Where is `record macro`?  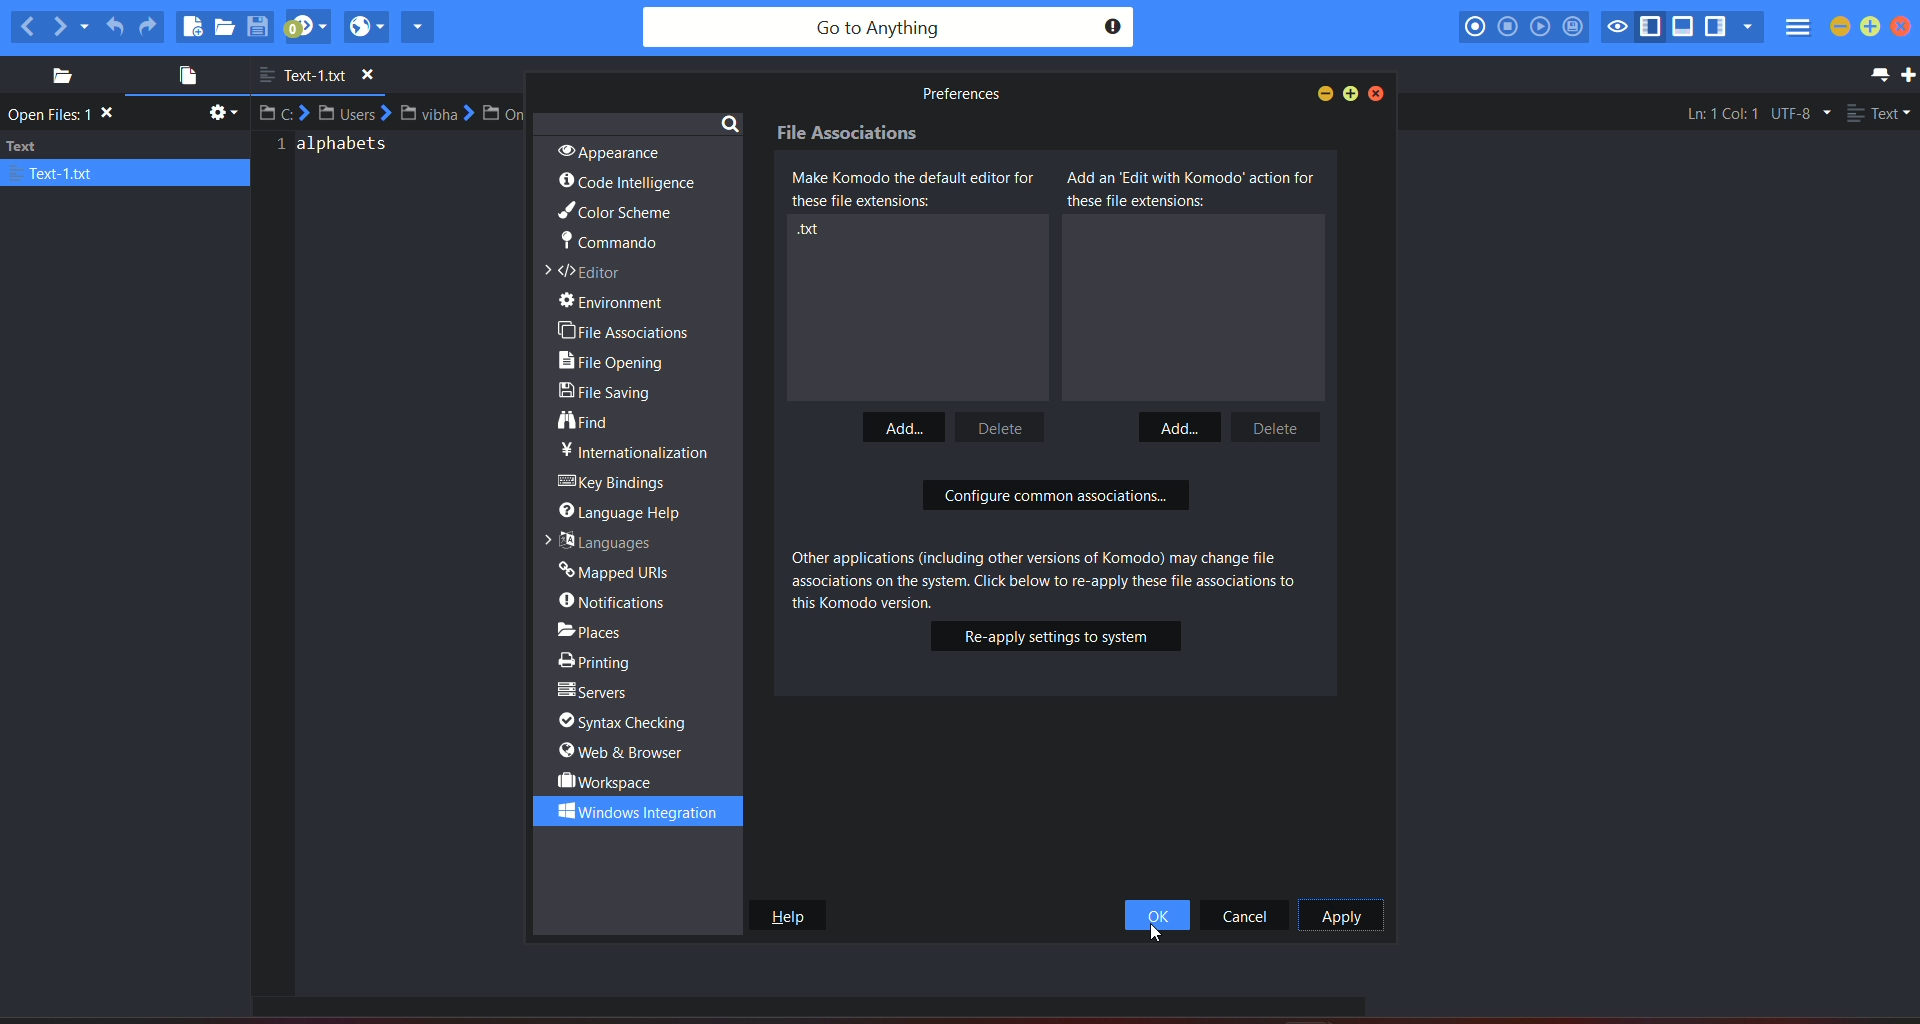
record macro is located at coordinates (1475, 26).